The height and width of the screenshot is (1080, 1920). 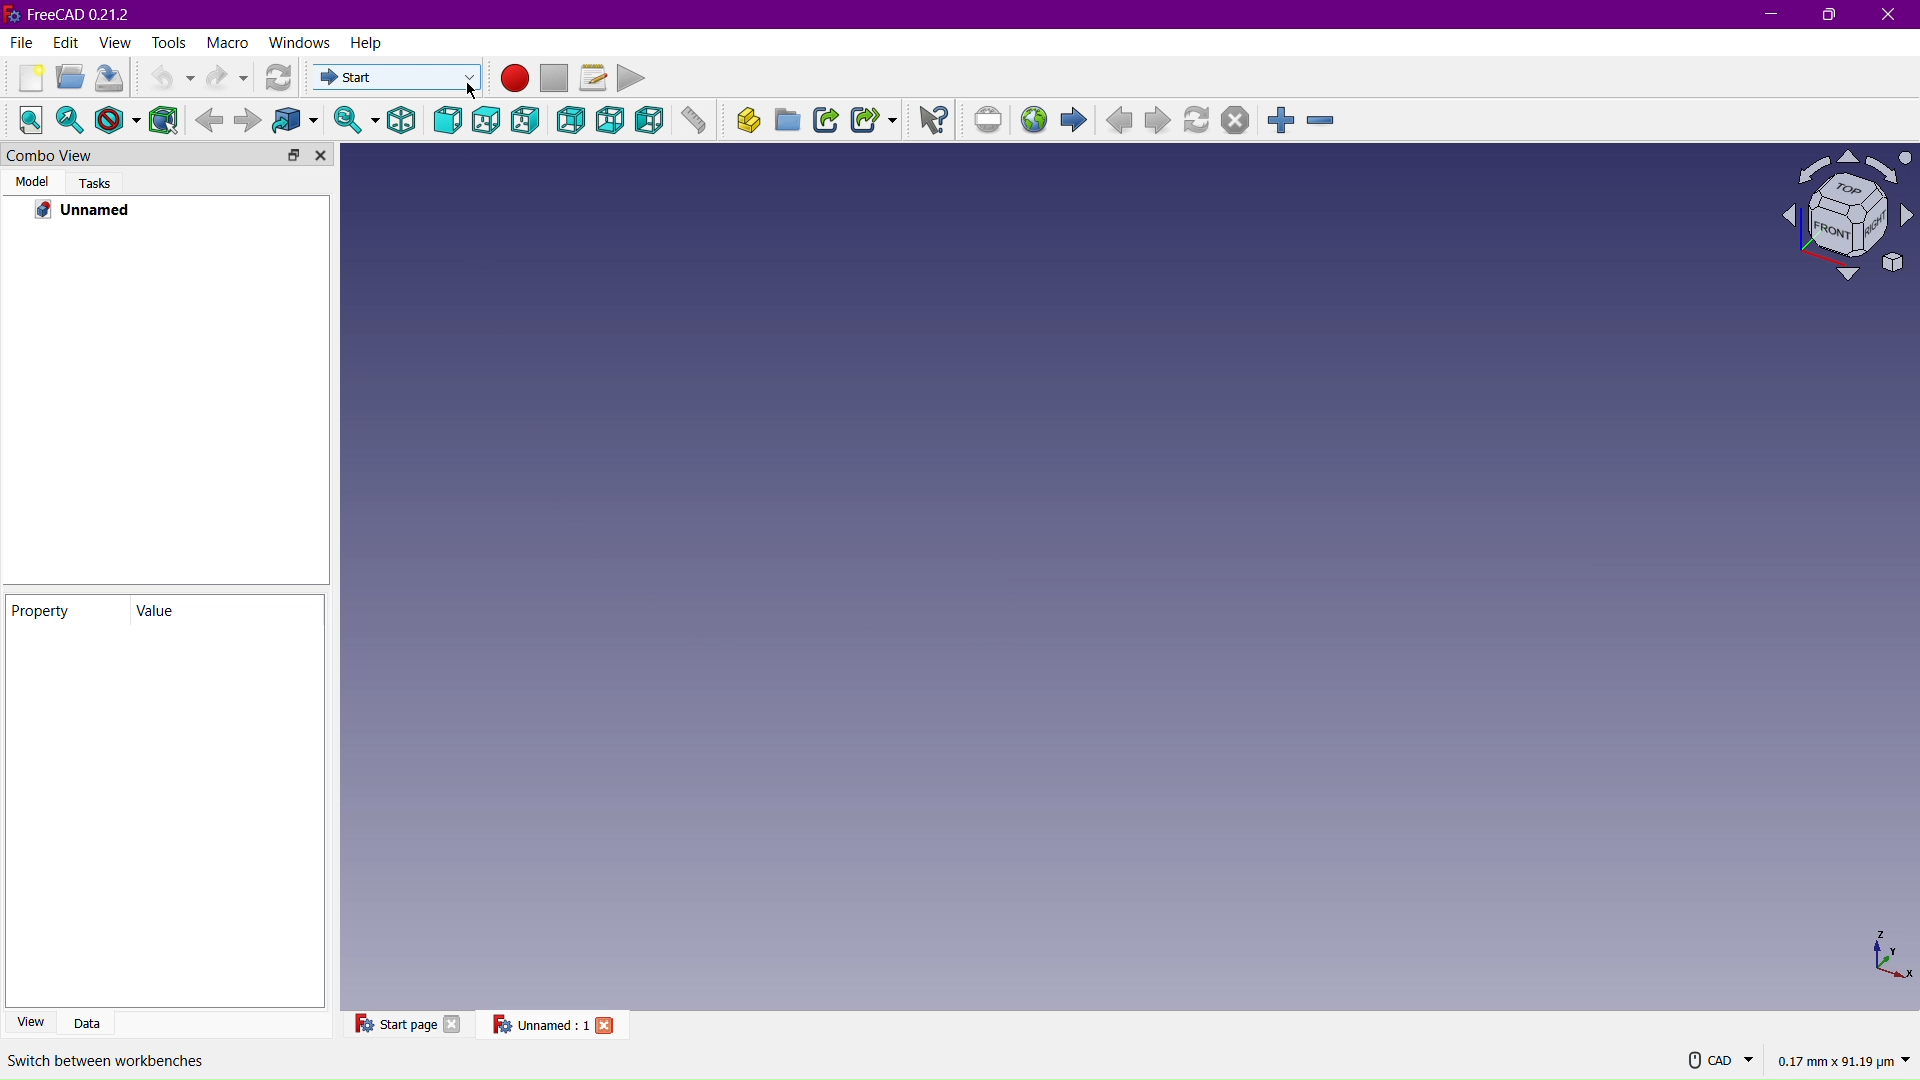 I want to click on Backwards, so click(x=209, y=119).